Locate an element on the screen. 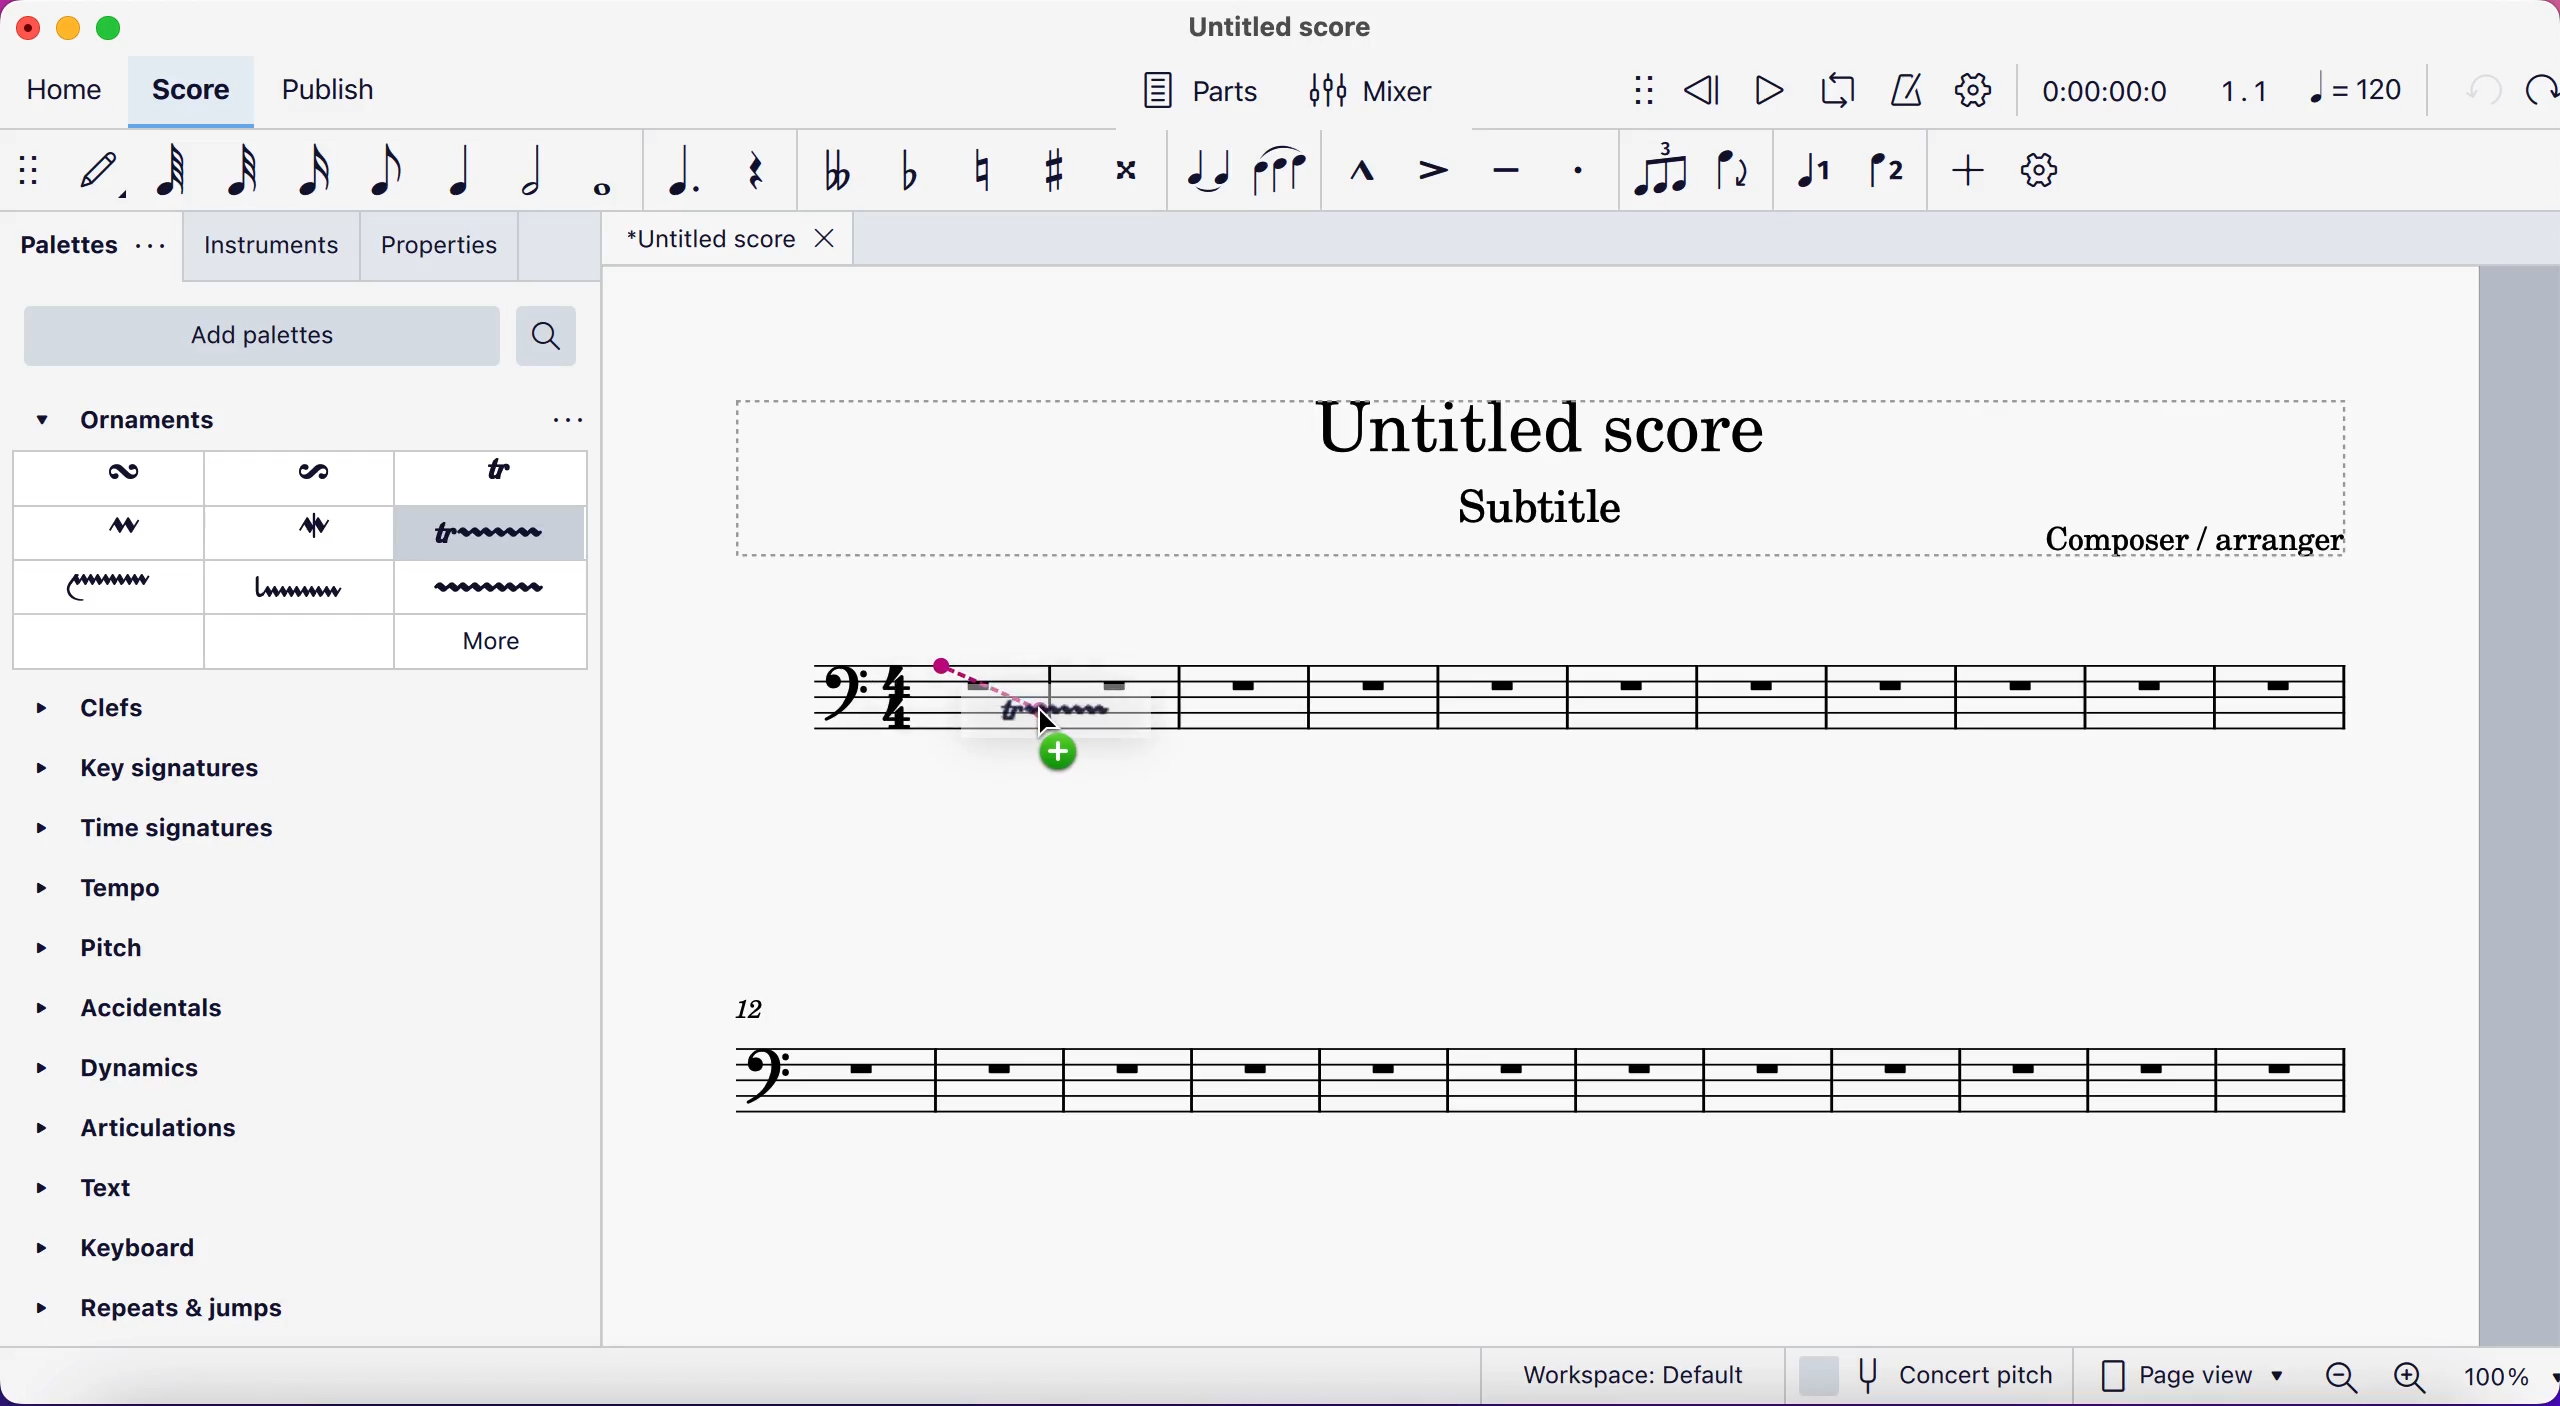  vibrato or shake is located at coordinates (494, 589).